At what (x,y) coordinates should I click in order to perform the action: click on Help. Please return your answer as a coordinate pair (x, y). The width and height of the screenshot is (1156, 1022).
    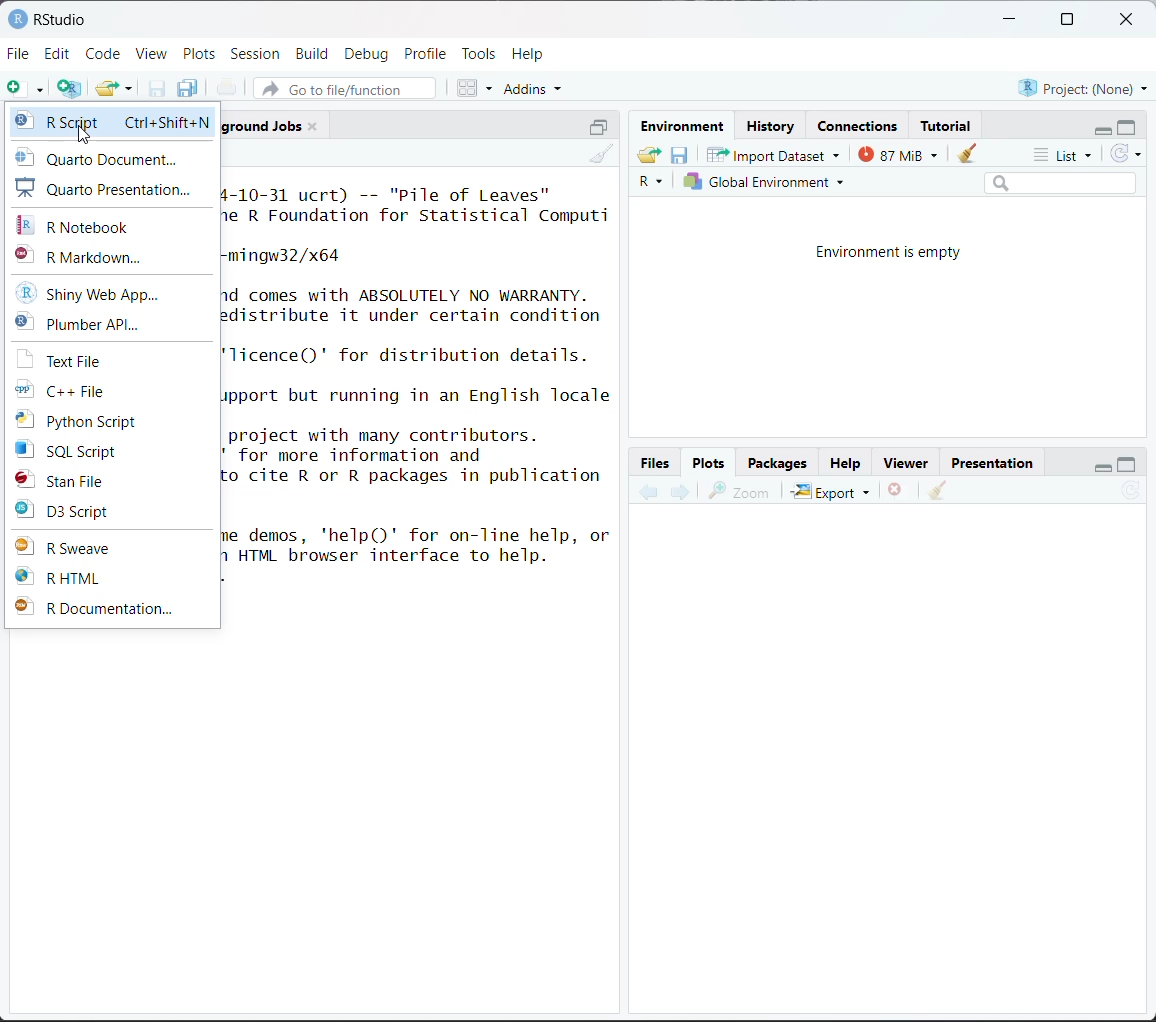
    Looking at the image, I should click on (845, 465).